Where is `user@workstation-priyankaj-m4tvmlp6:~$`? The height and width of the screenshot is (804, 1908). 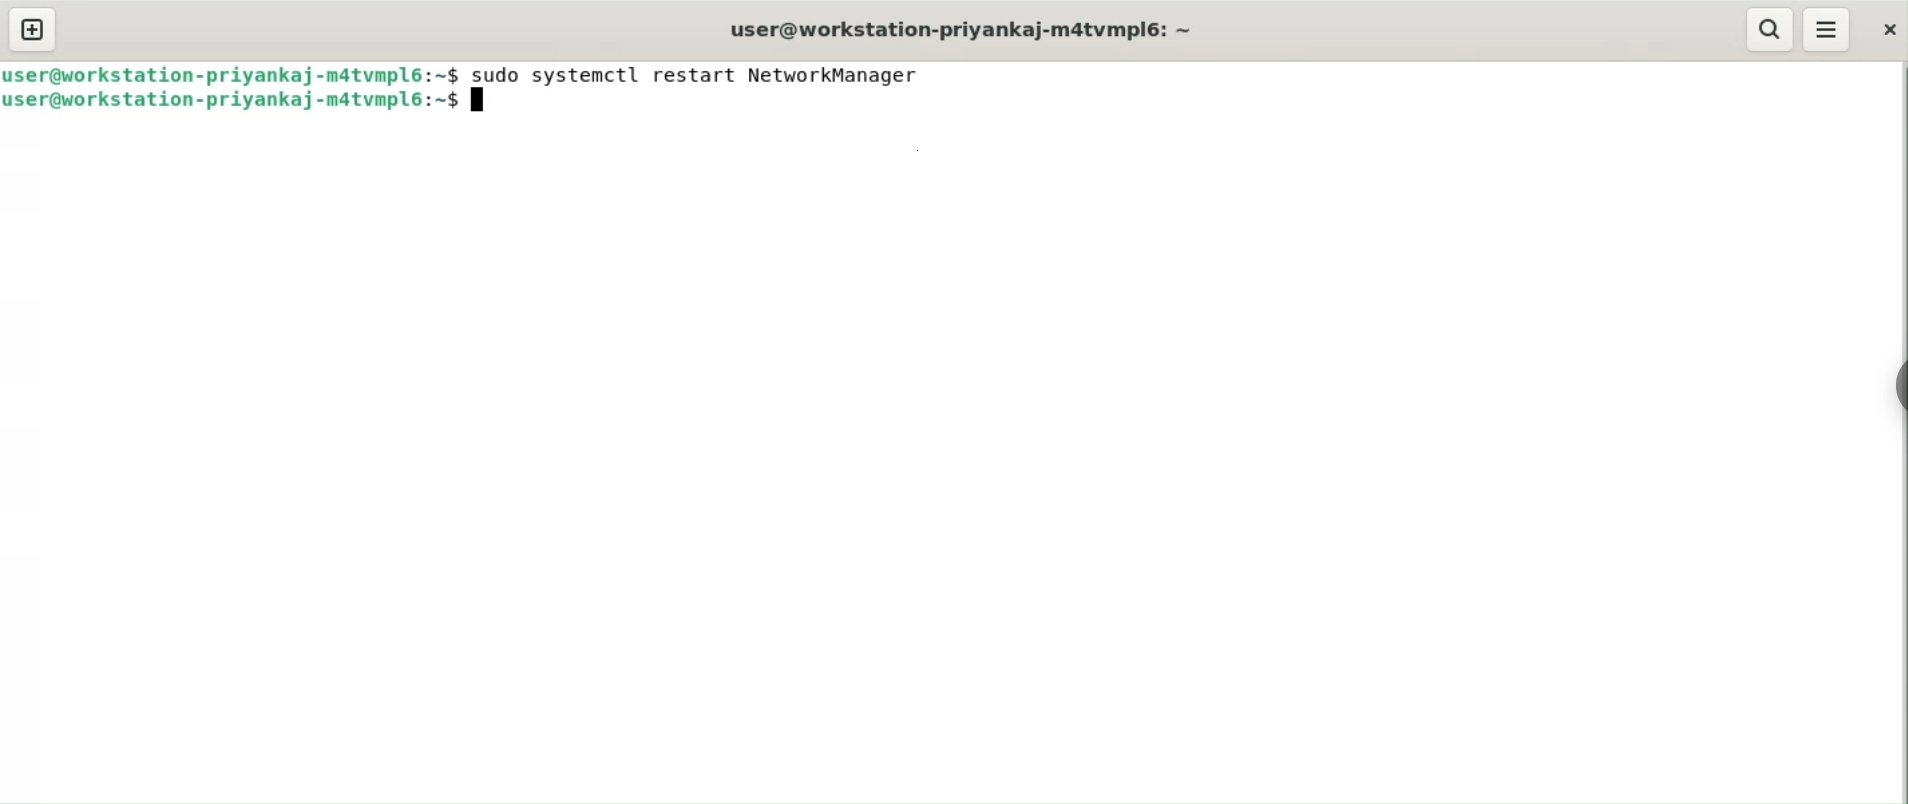
user@workstation-priyankaj-m4tvmlp6:~$ is located at coordinates (231, 75).